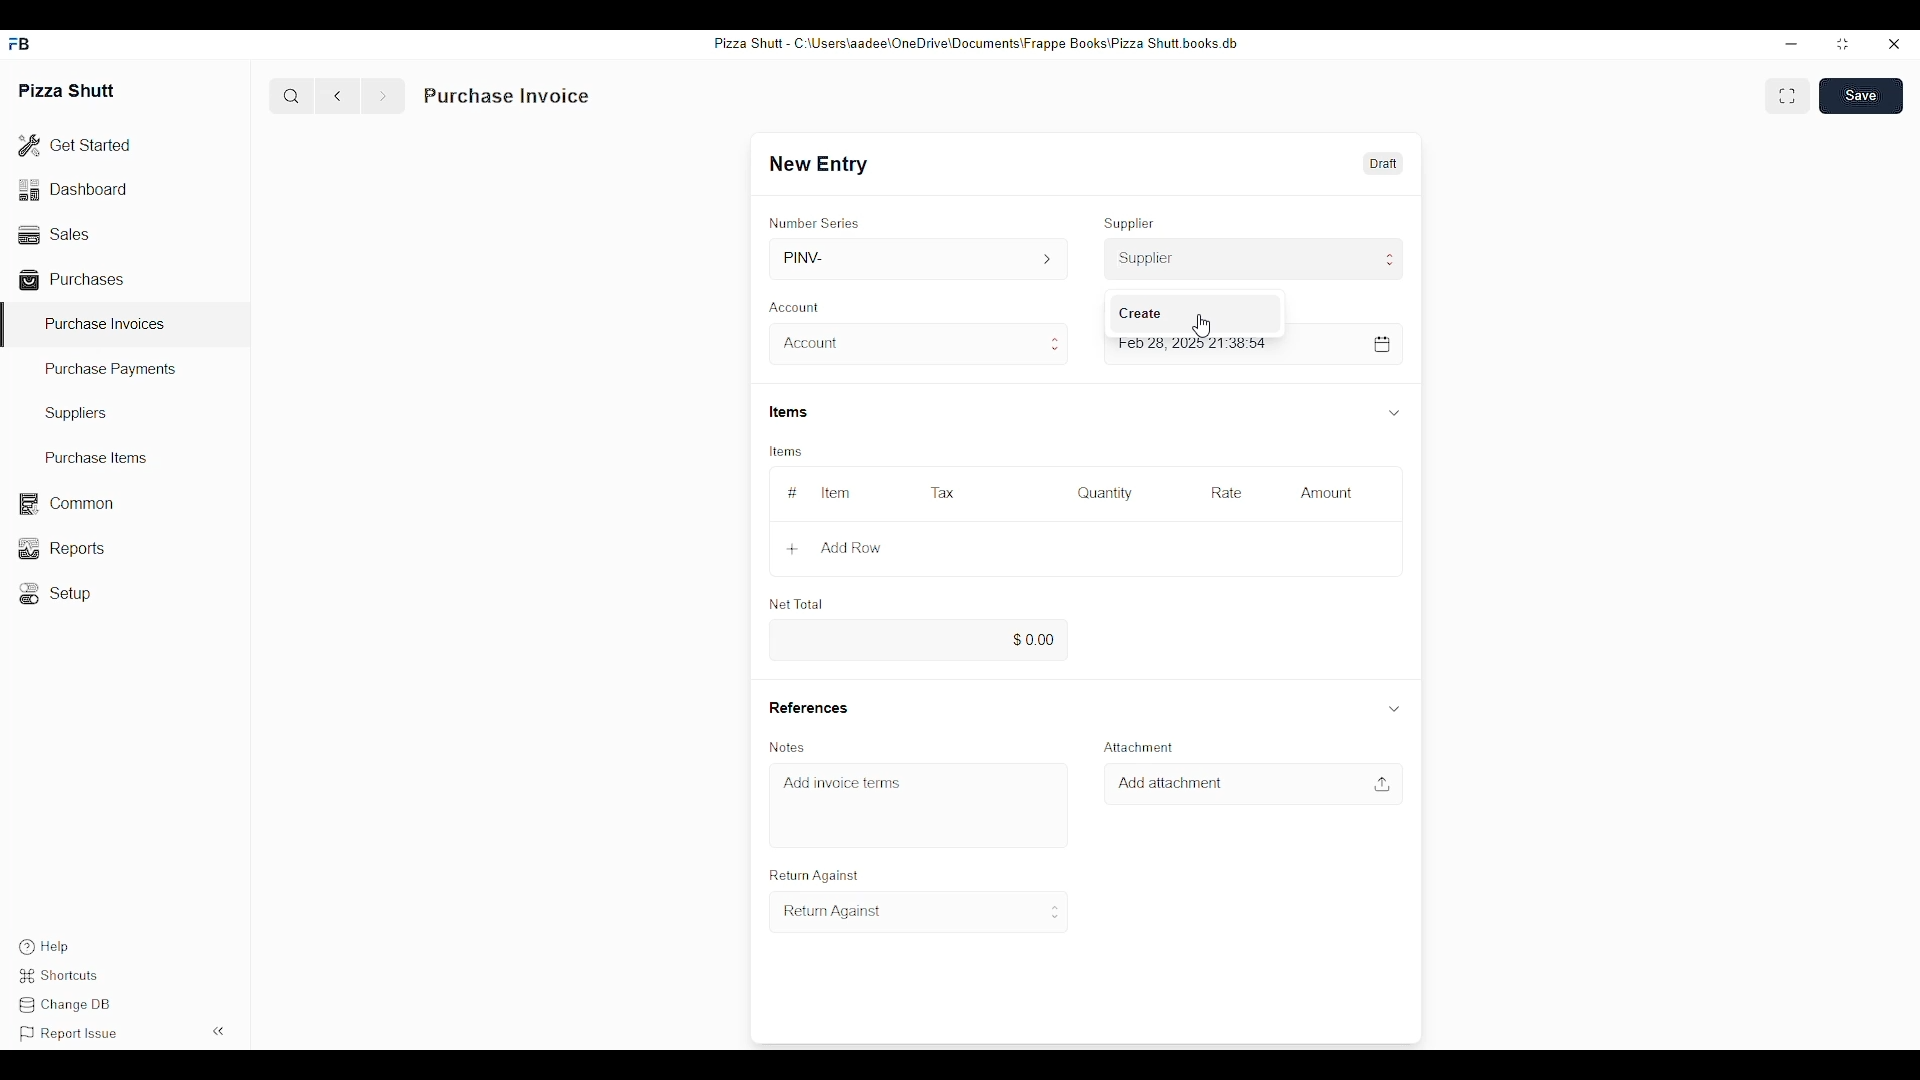 This screenshot has width=1920, height=1080. I want to click on Enlarge, so click(1788, 96).